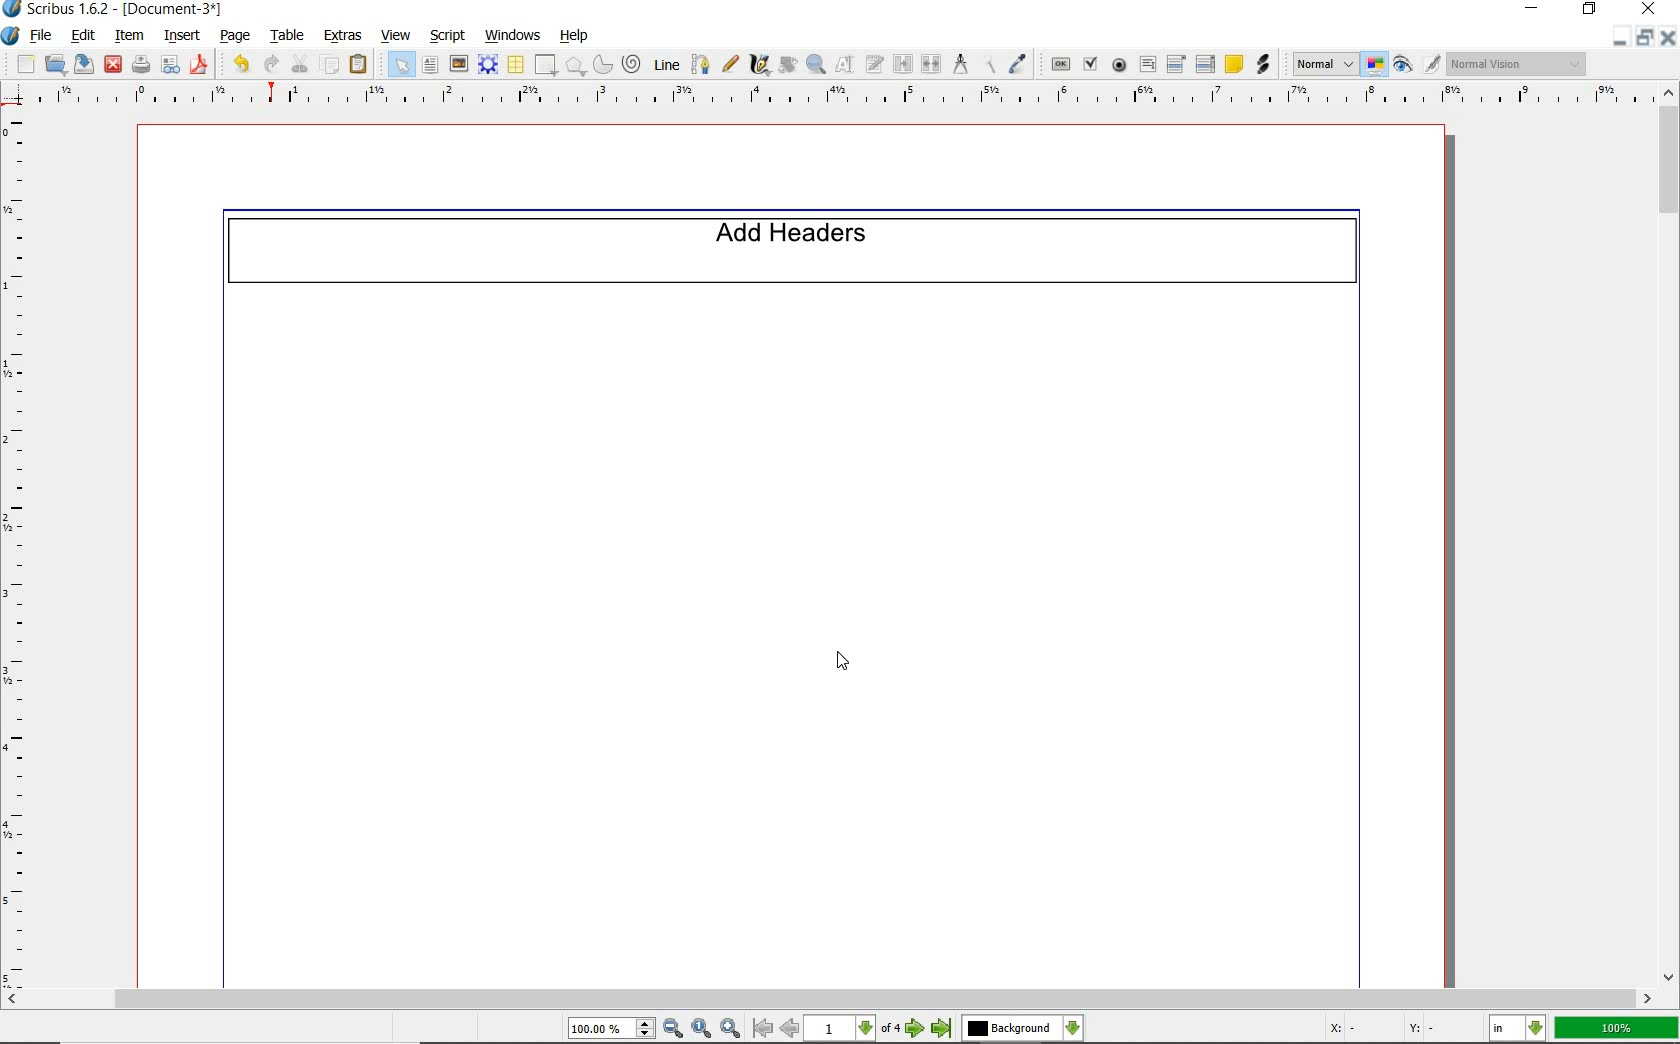 The image size is (1680, 1044). Describe the element at coordinates (1235, 64) in the screenshot. I see `text annotation` at that location.